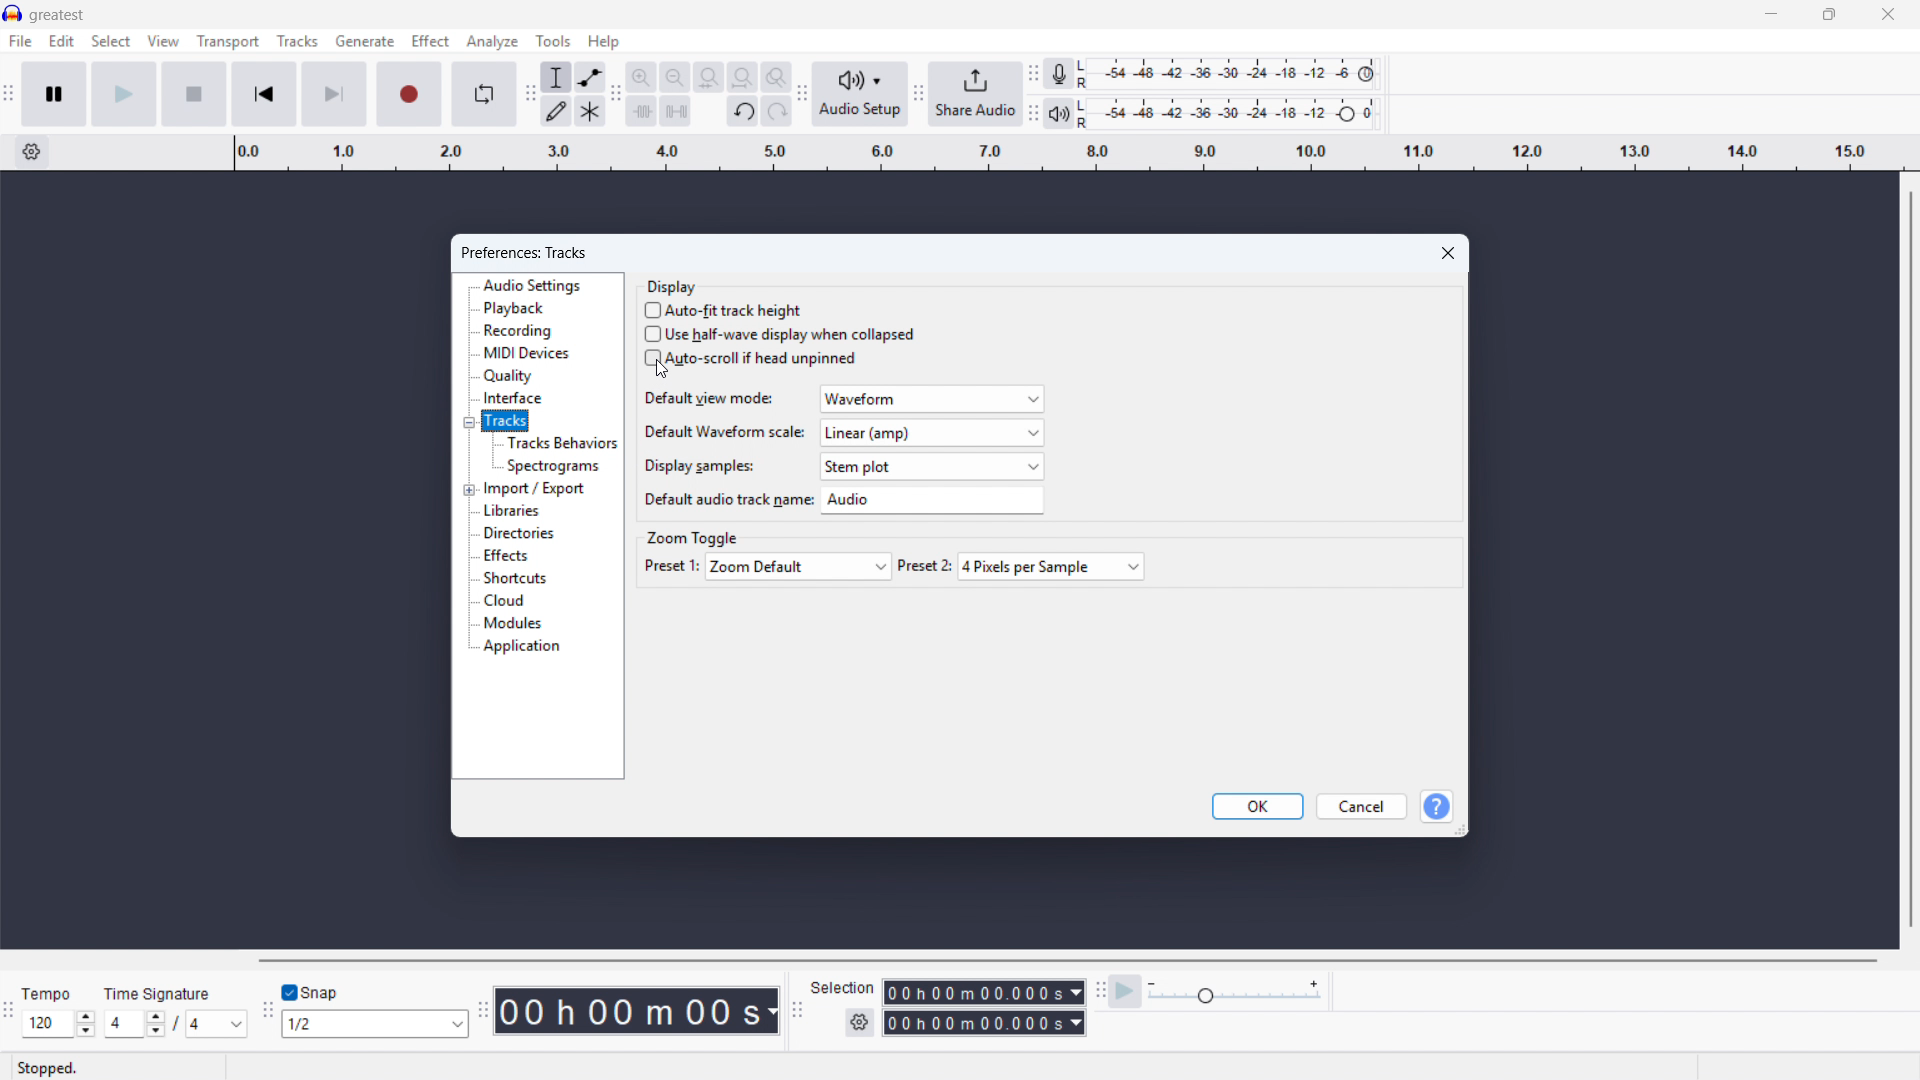 The height and width of the screenshot is (1080, 1920). I want to click on Draw tool , so click(555, 111).